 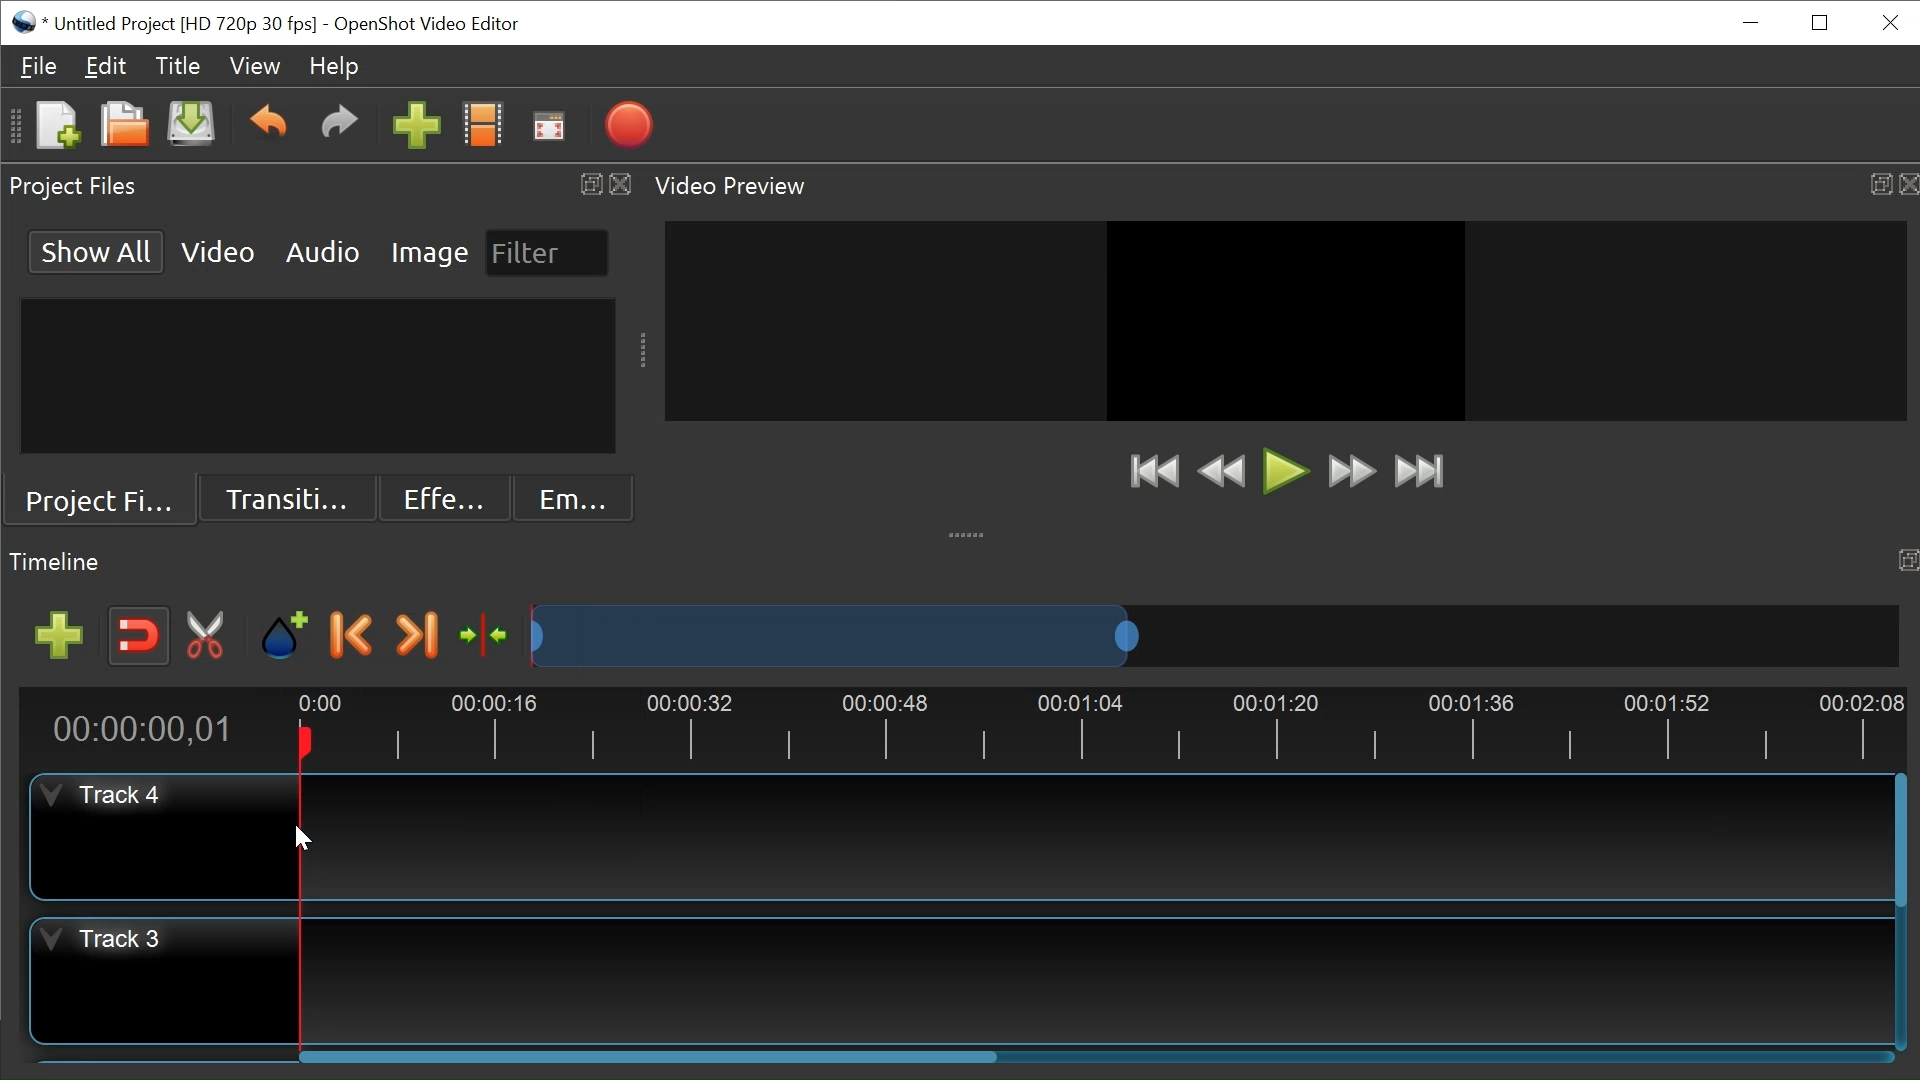 I want to click on File, so click(x=39, y=66).